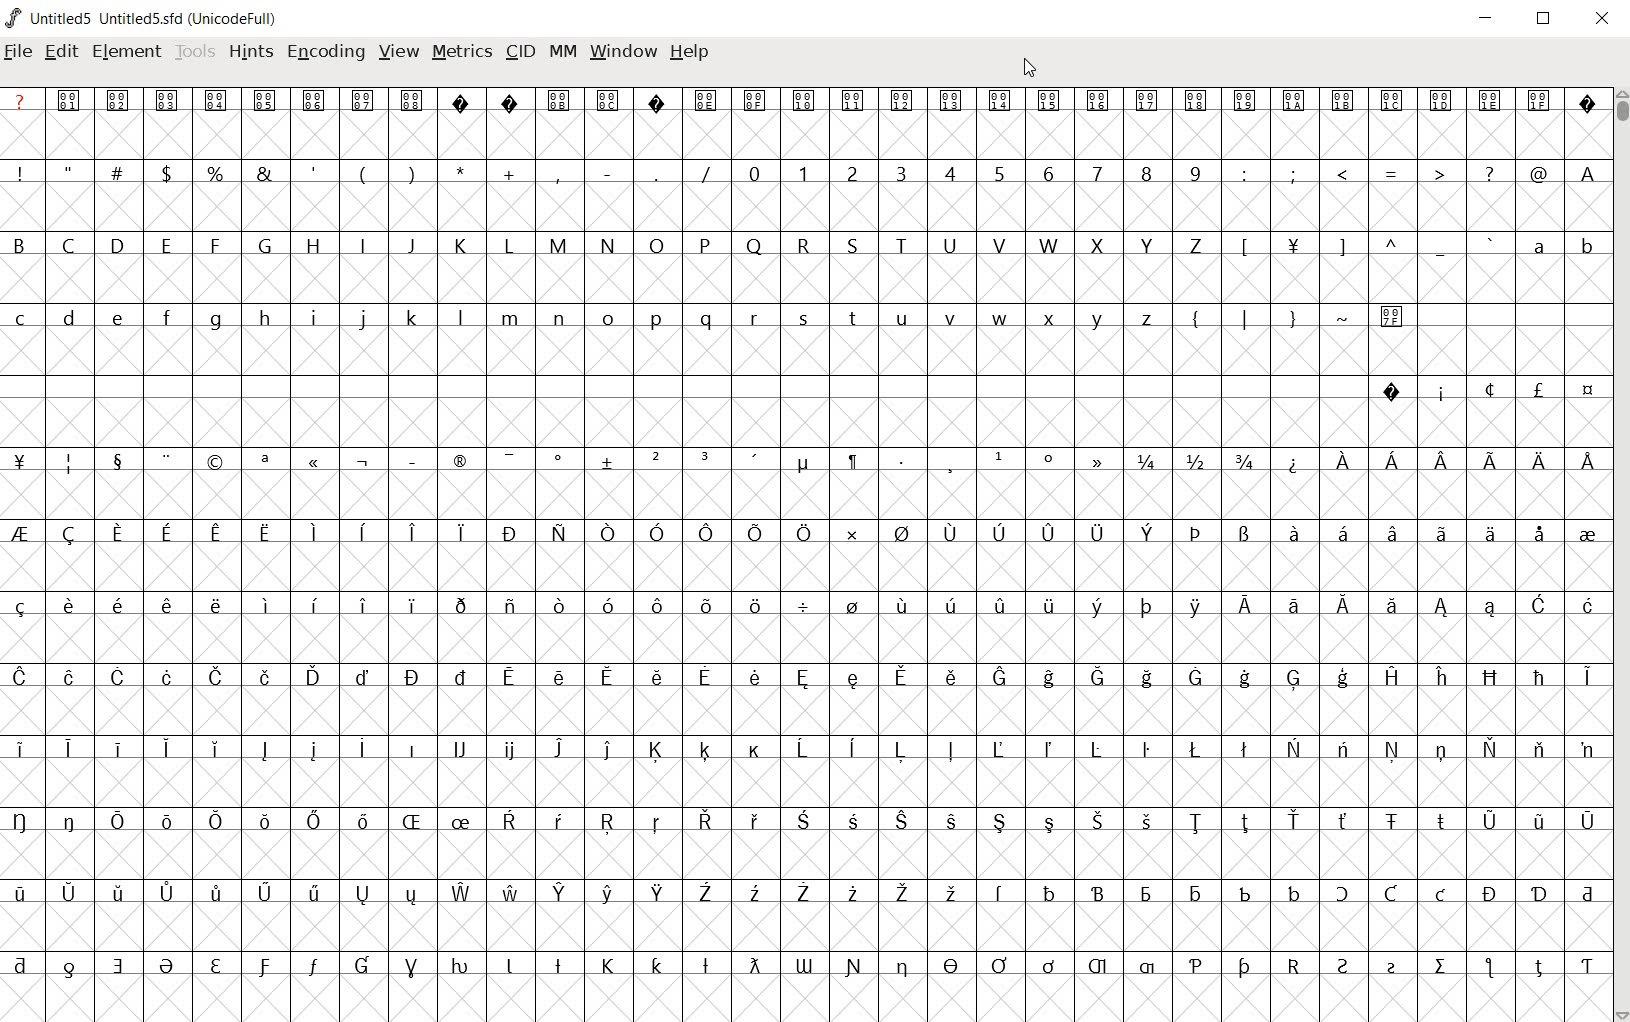 The height and width of the screenshot is (1022, 1630). What do you see at coordinates (707, 823) in the screenshot?
I see `Symbol` at bounding box center [707, 823].